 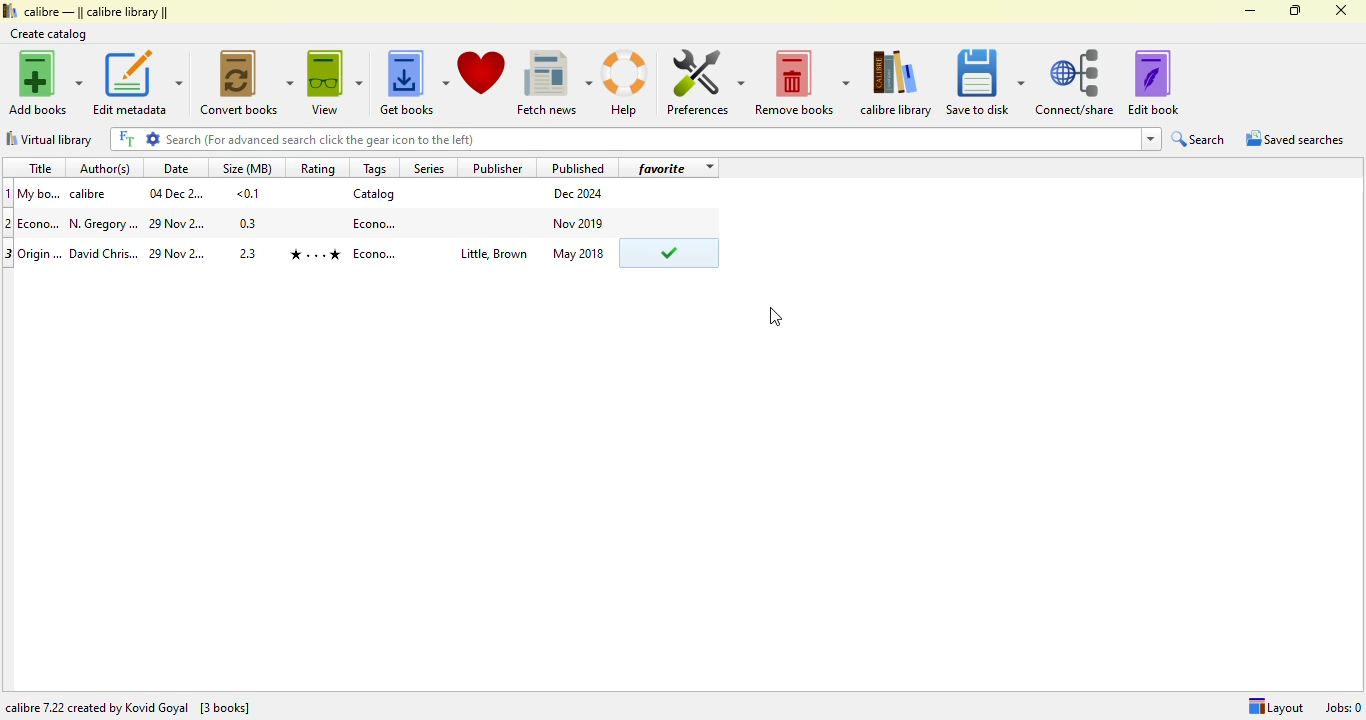 What do you see at coordinates (40, 193) in the screenshot?
I see `Title` at bounding box center [40, 193].